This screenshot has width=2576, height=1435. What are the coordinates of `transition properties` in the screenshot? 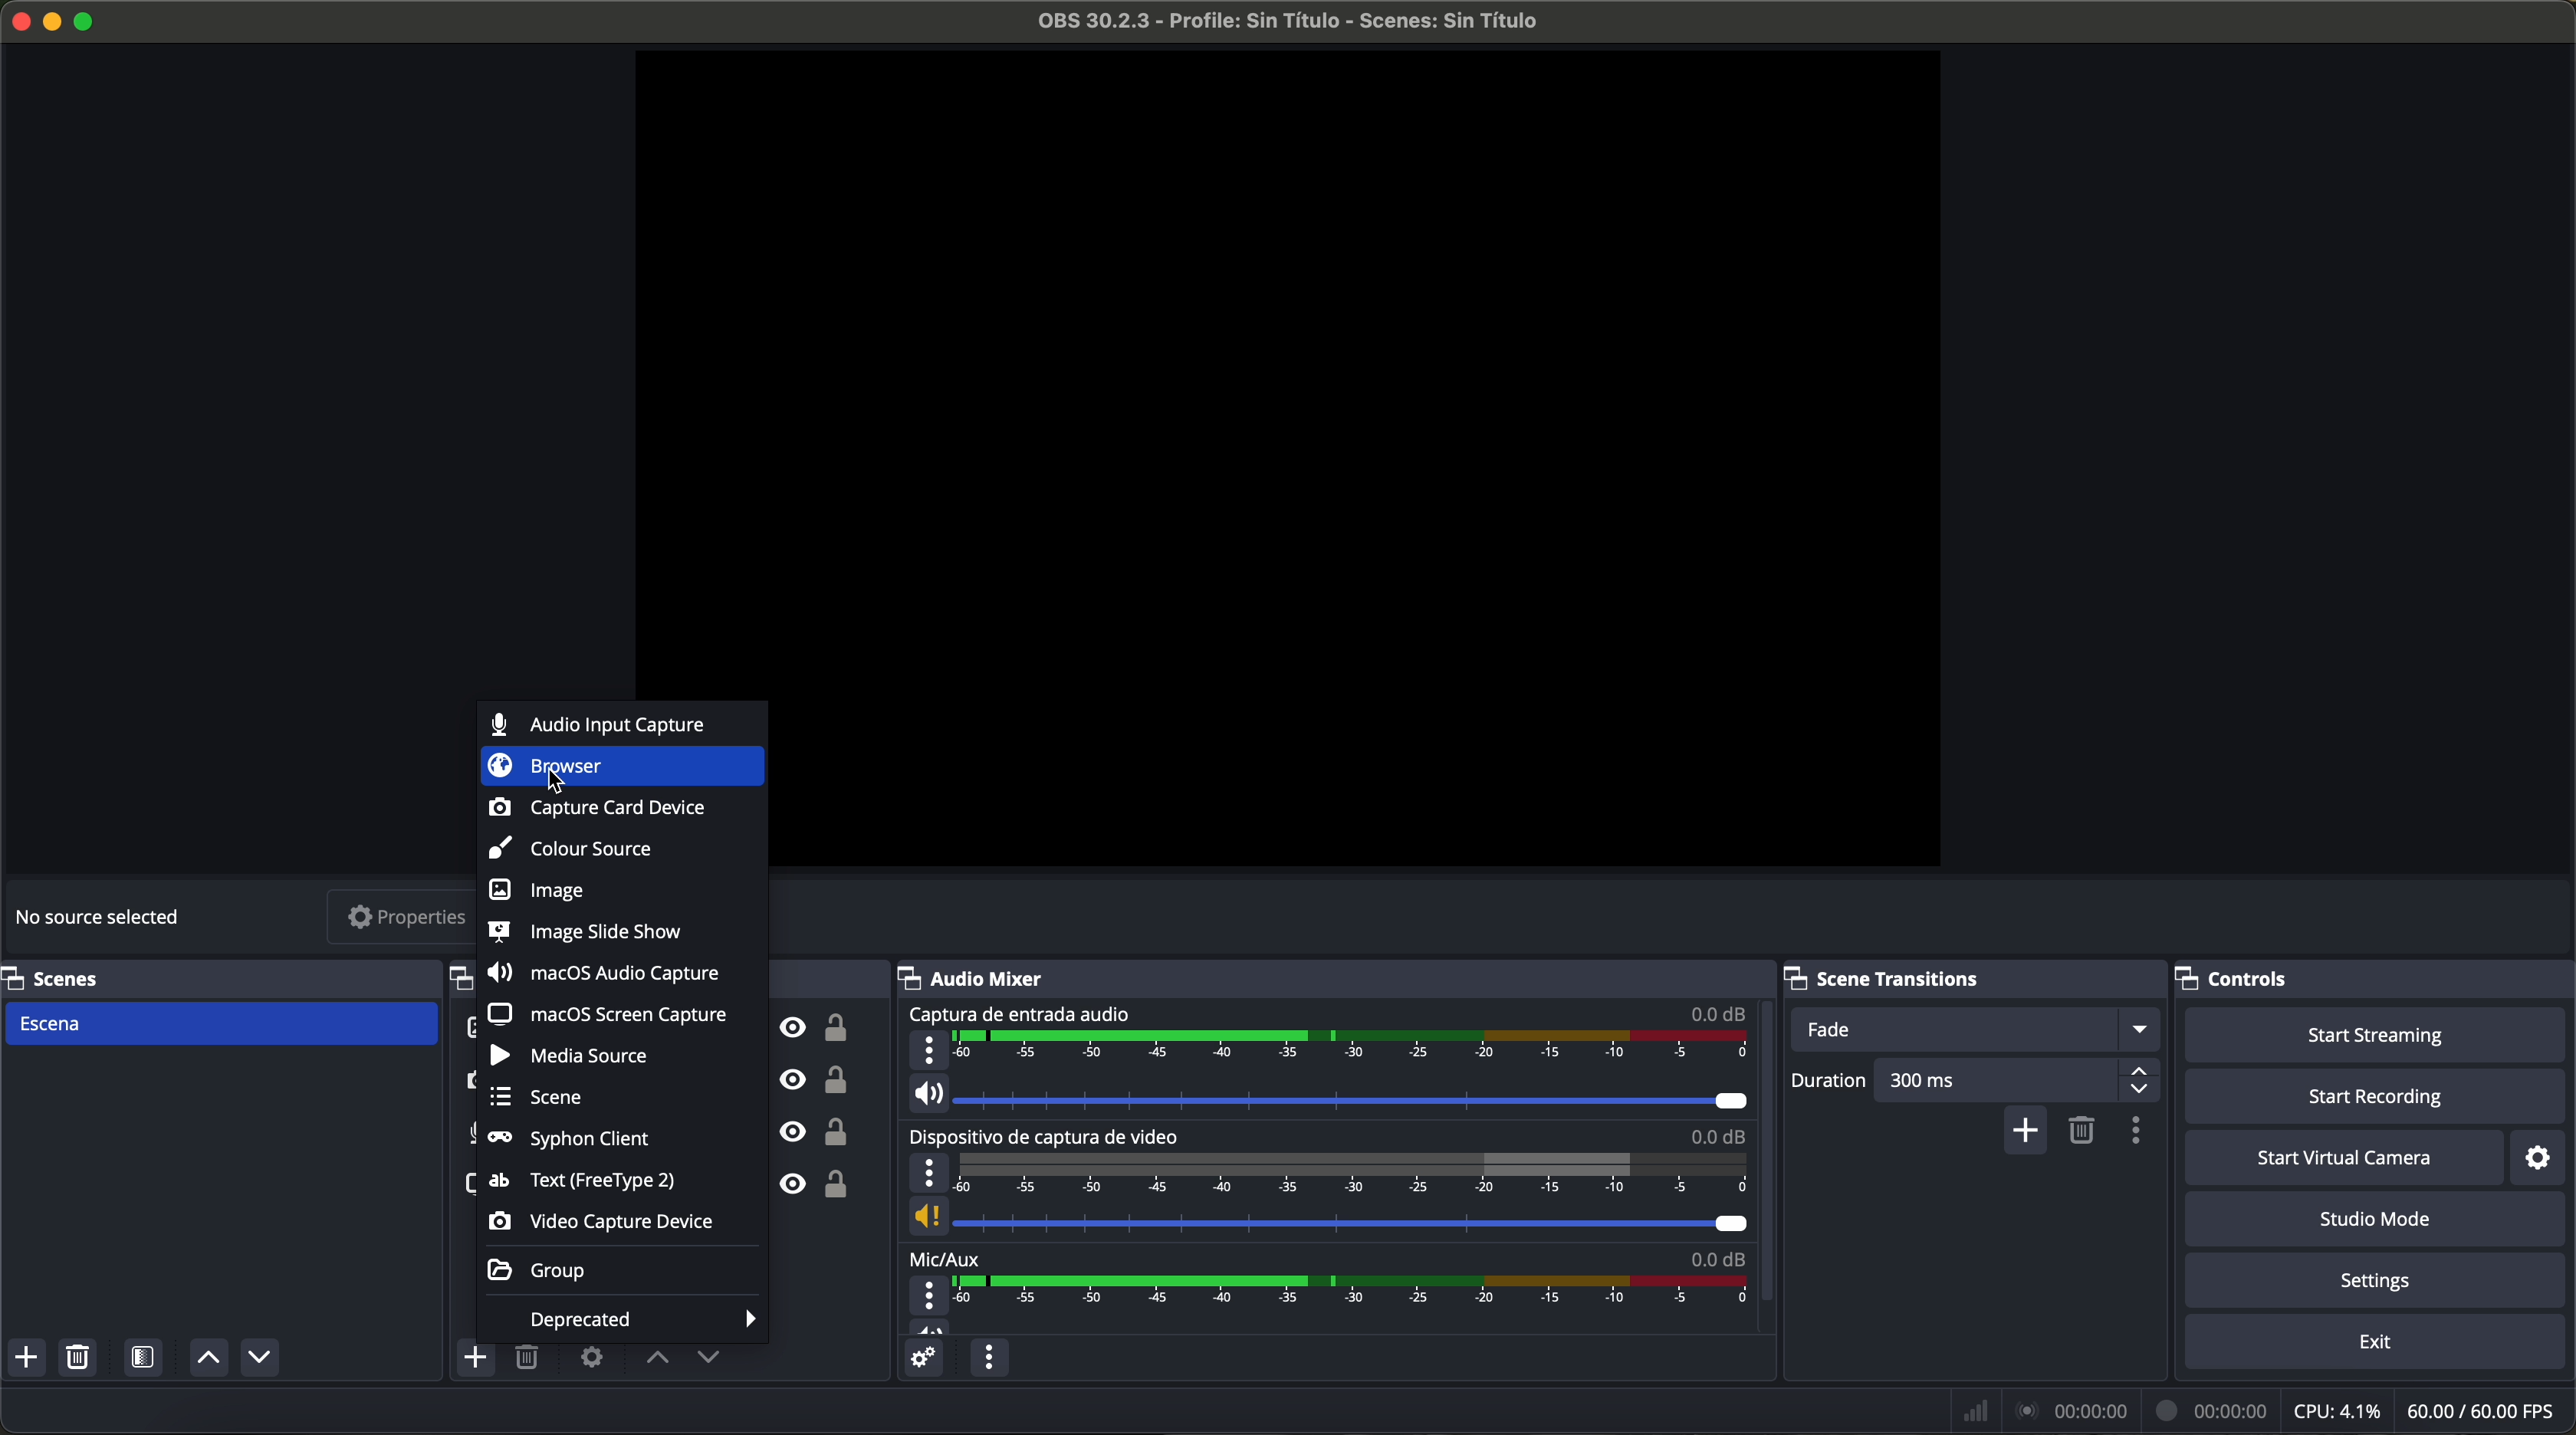 It's located at (2140, 1133).